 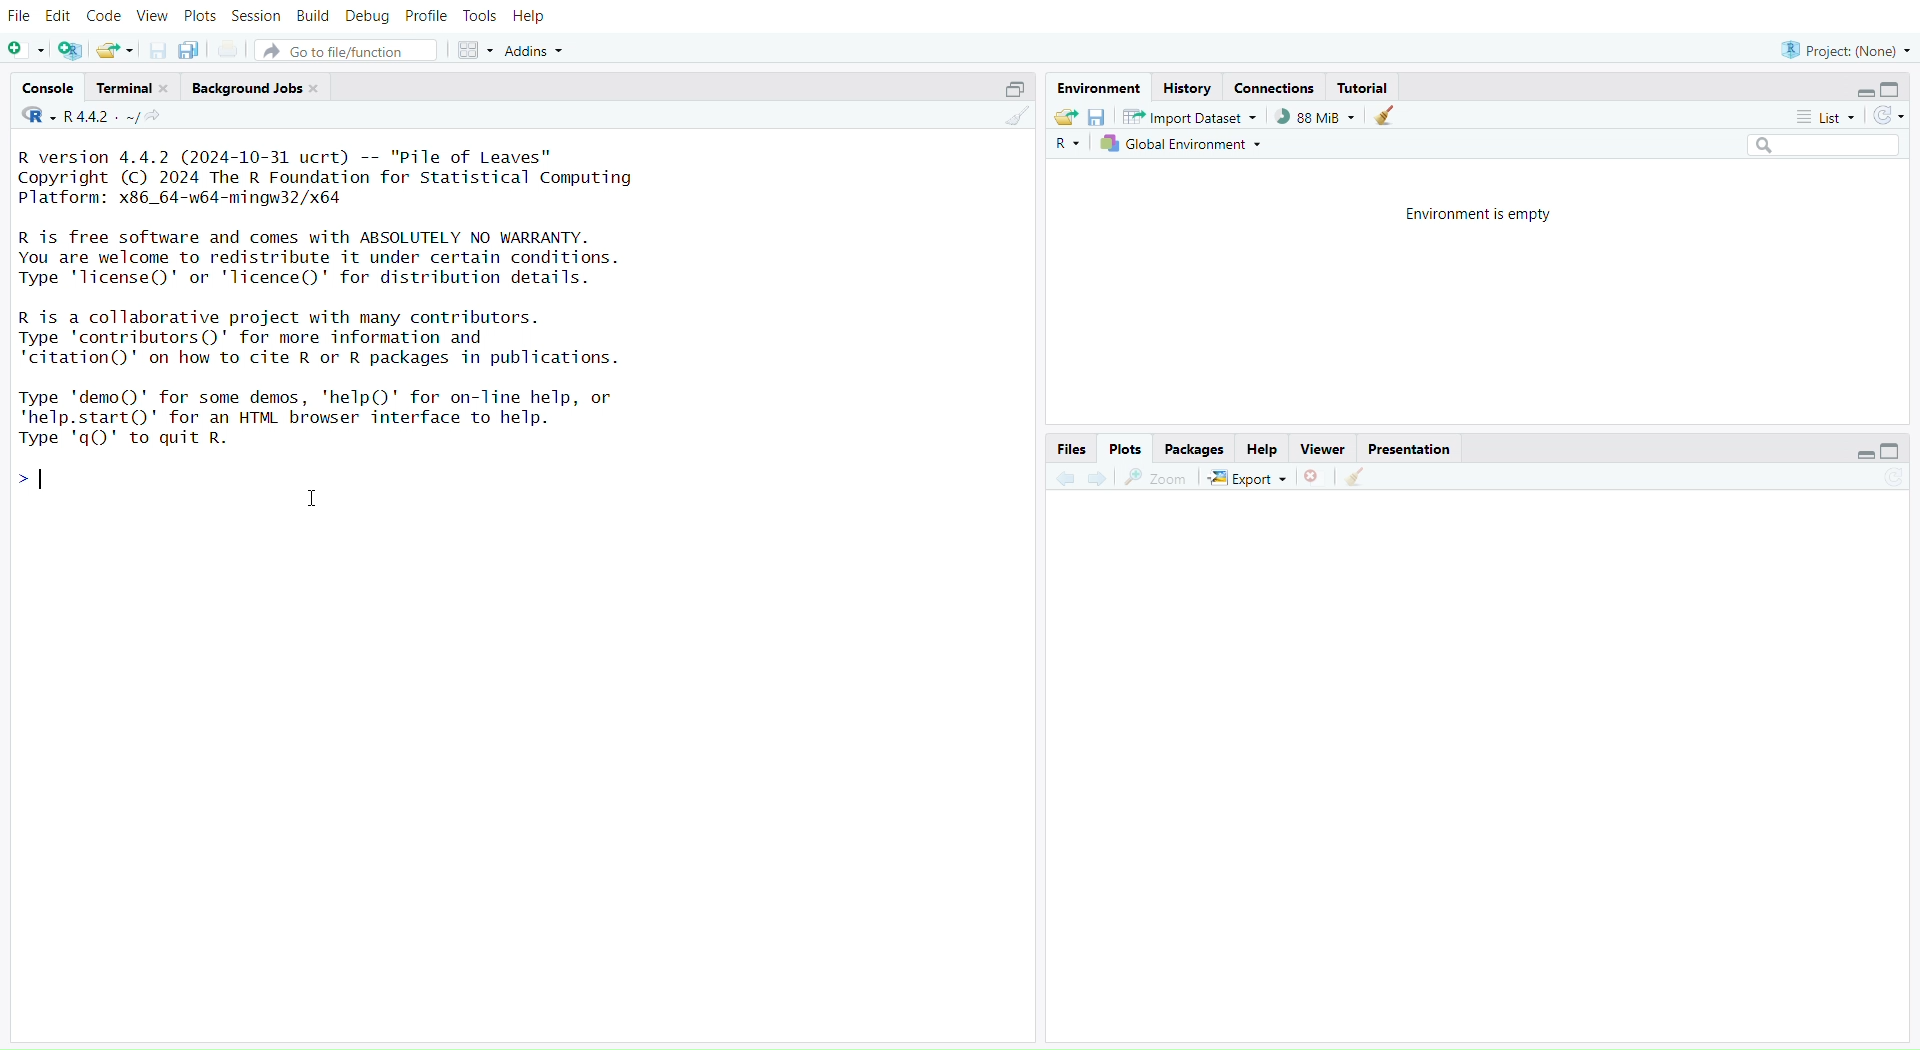 What do you see at coordinates (1100, 118) in the screenshot?
I see `save workspace` at bounding box center [1100, 118].